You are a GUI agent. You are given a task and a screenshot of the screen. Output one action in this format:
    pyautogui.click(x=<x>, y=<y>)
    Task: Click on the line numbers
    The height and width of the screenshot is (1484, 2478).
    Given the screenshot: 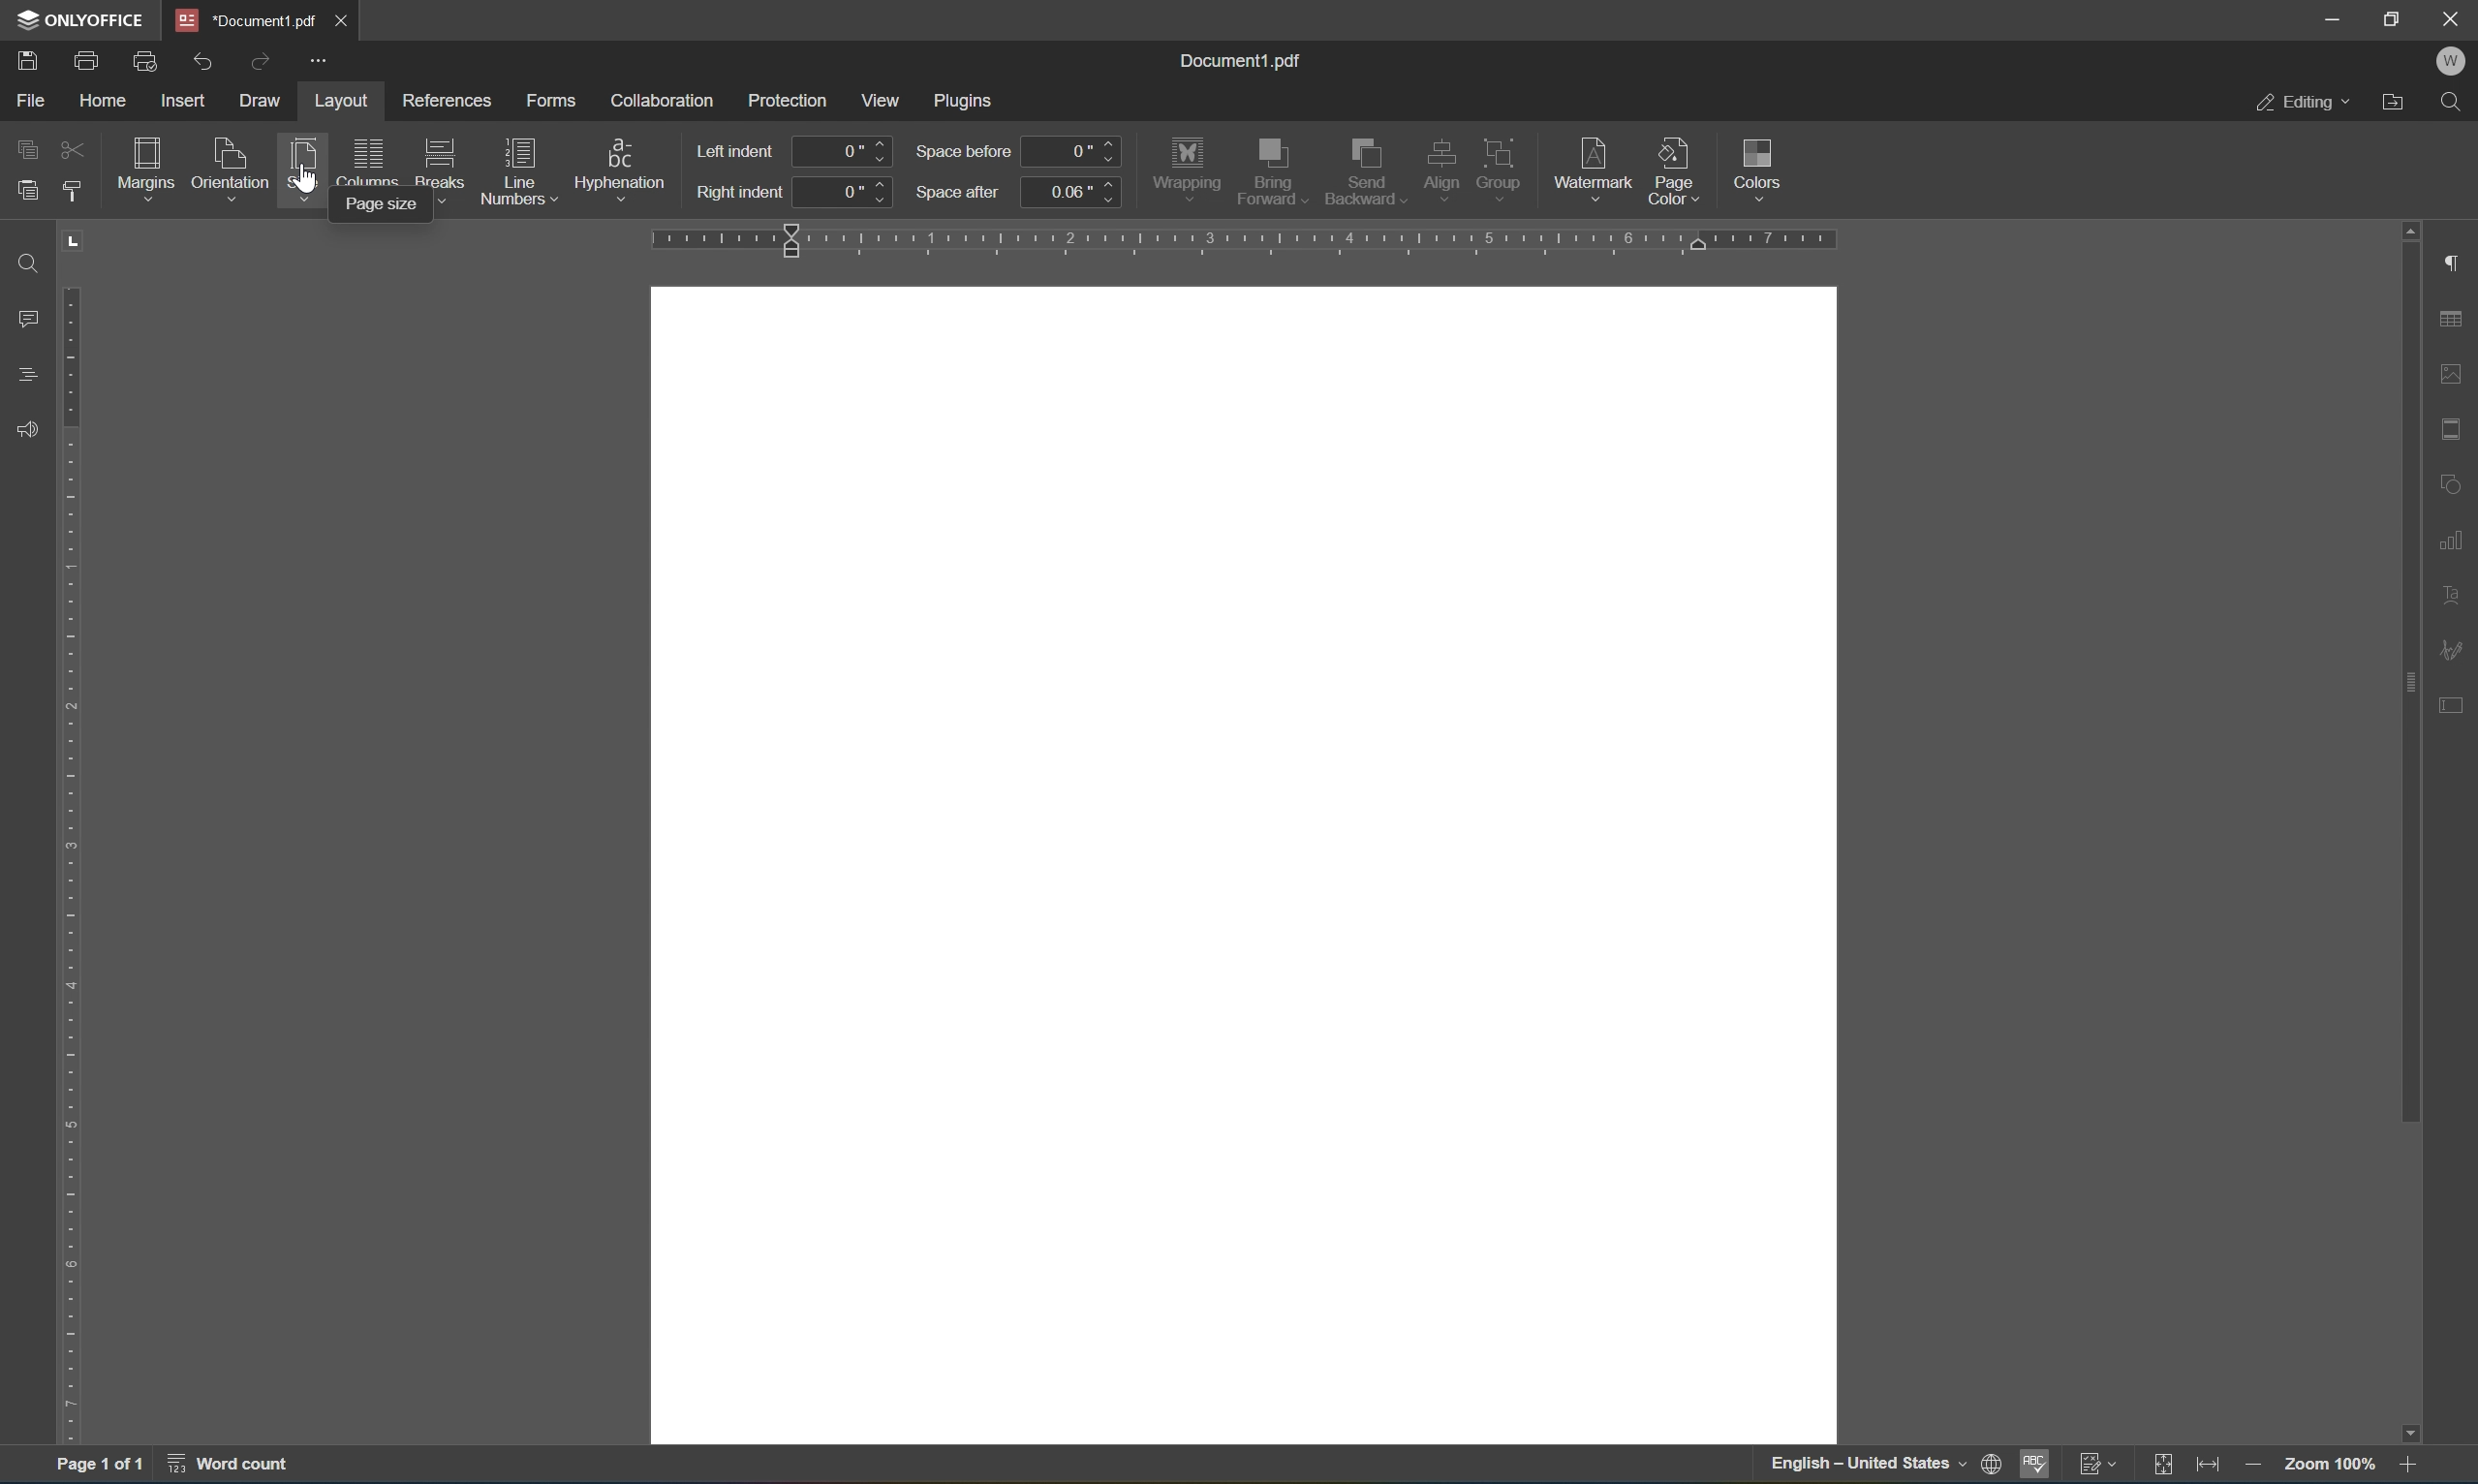 What is the action you would take?
    pyautogui.click(x=519, y=171)
    